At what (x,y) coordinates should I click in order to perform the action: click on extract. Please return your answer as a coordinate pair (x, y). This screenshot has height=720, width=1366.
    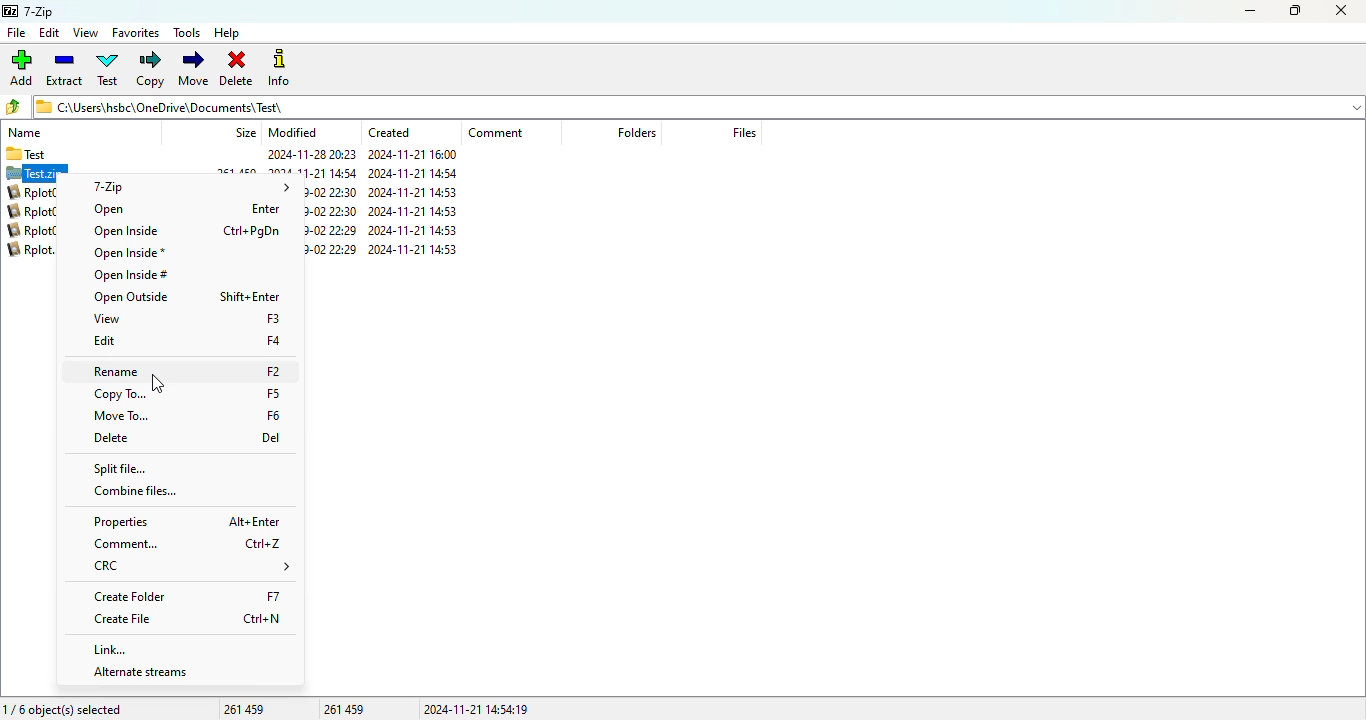
    Looking at the image, I should click on (65, 69).